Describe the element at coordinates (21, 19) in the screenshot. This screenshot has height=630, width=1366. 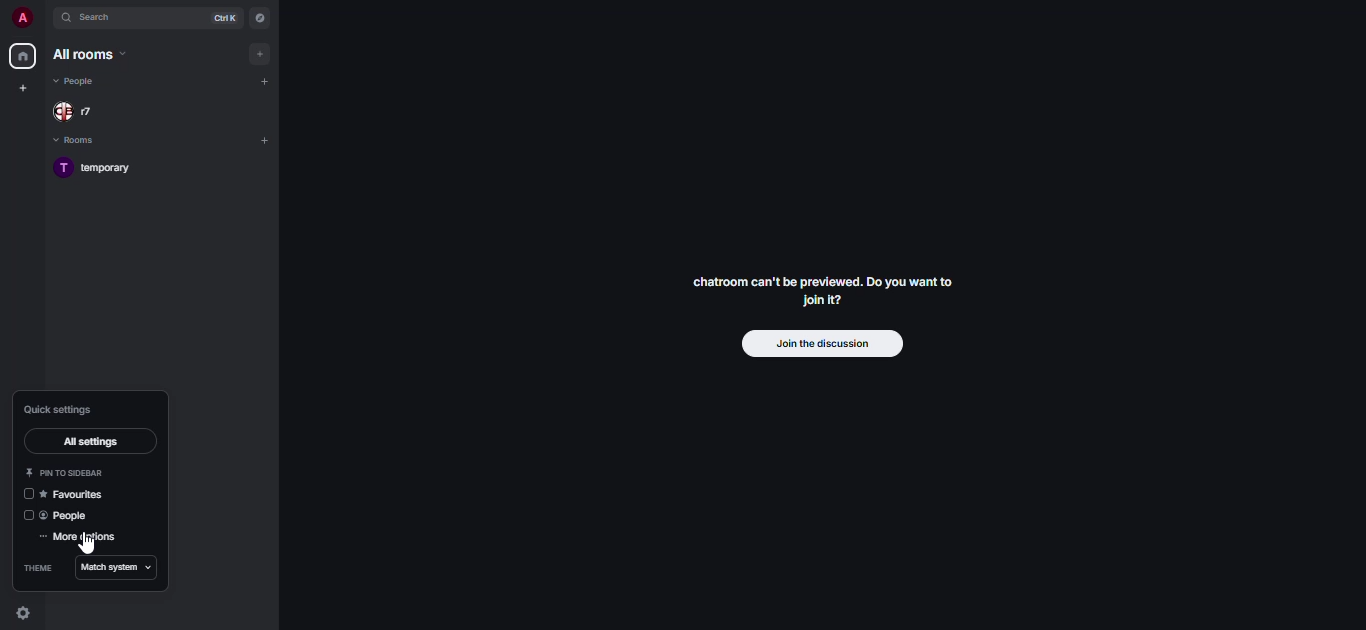
I see `profile` at that location.